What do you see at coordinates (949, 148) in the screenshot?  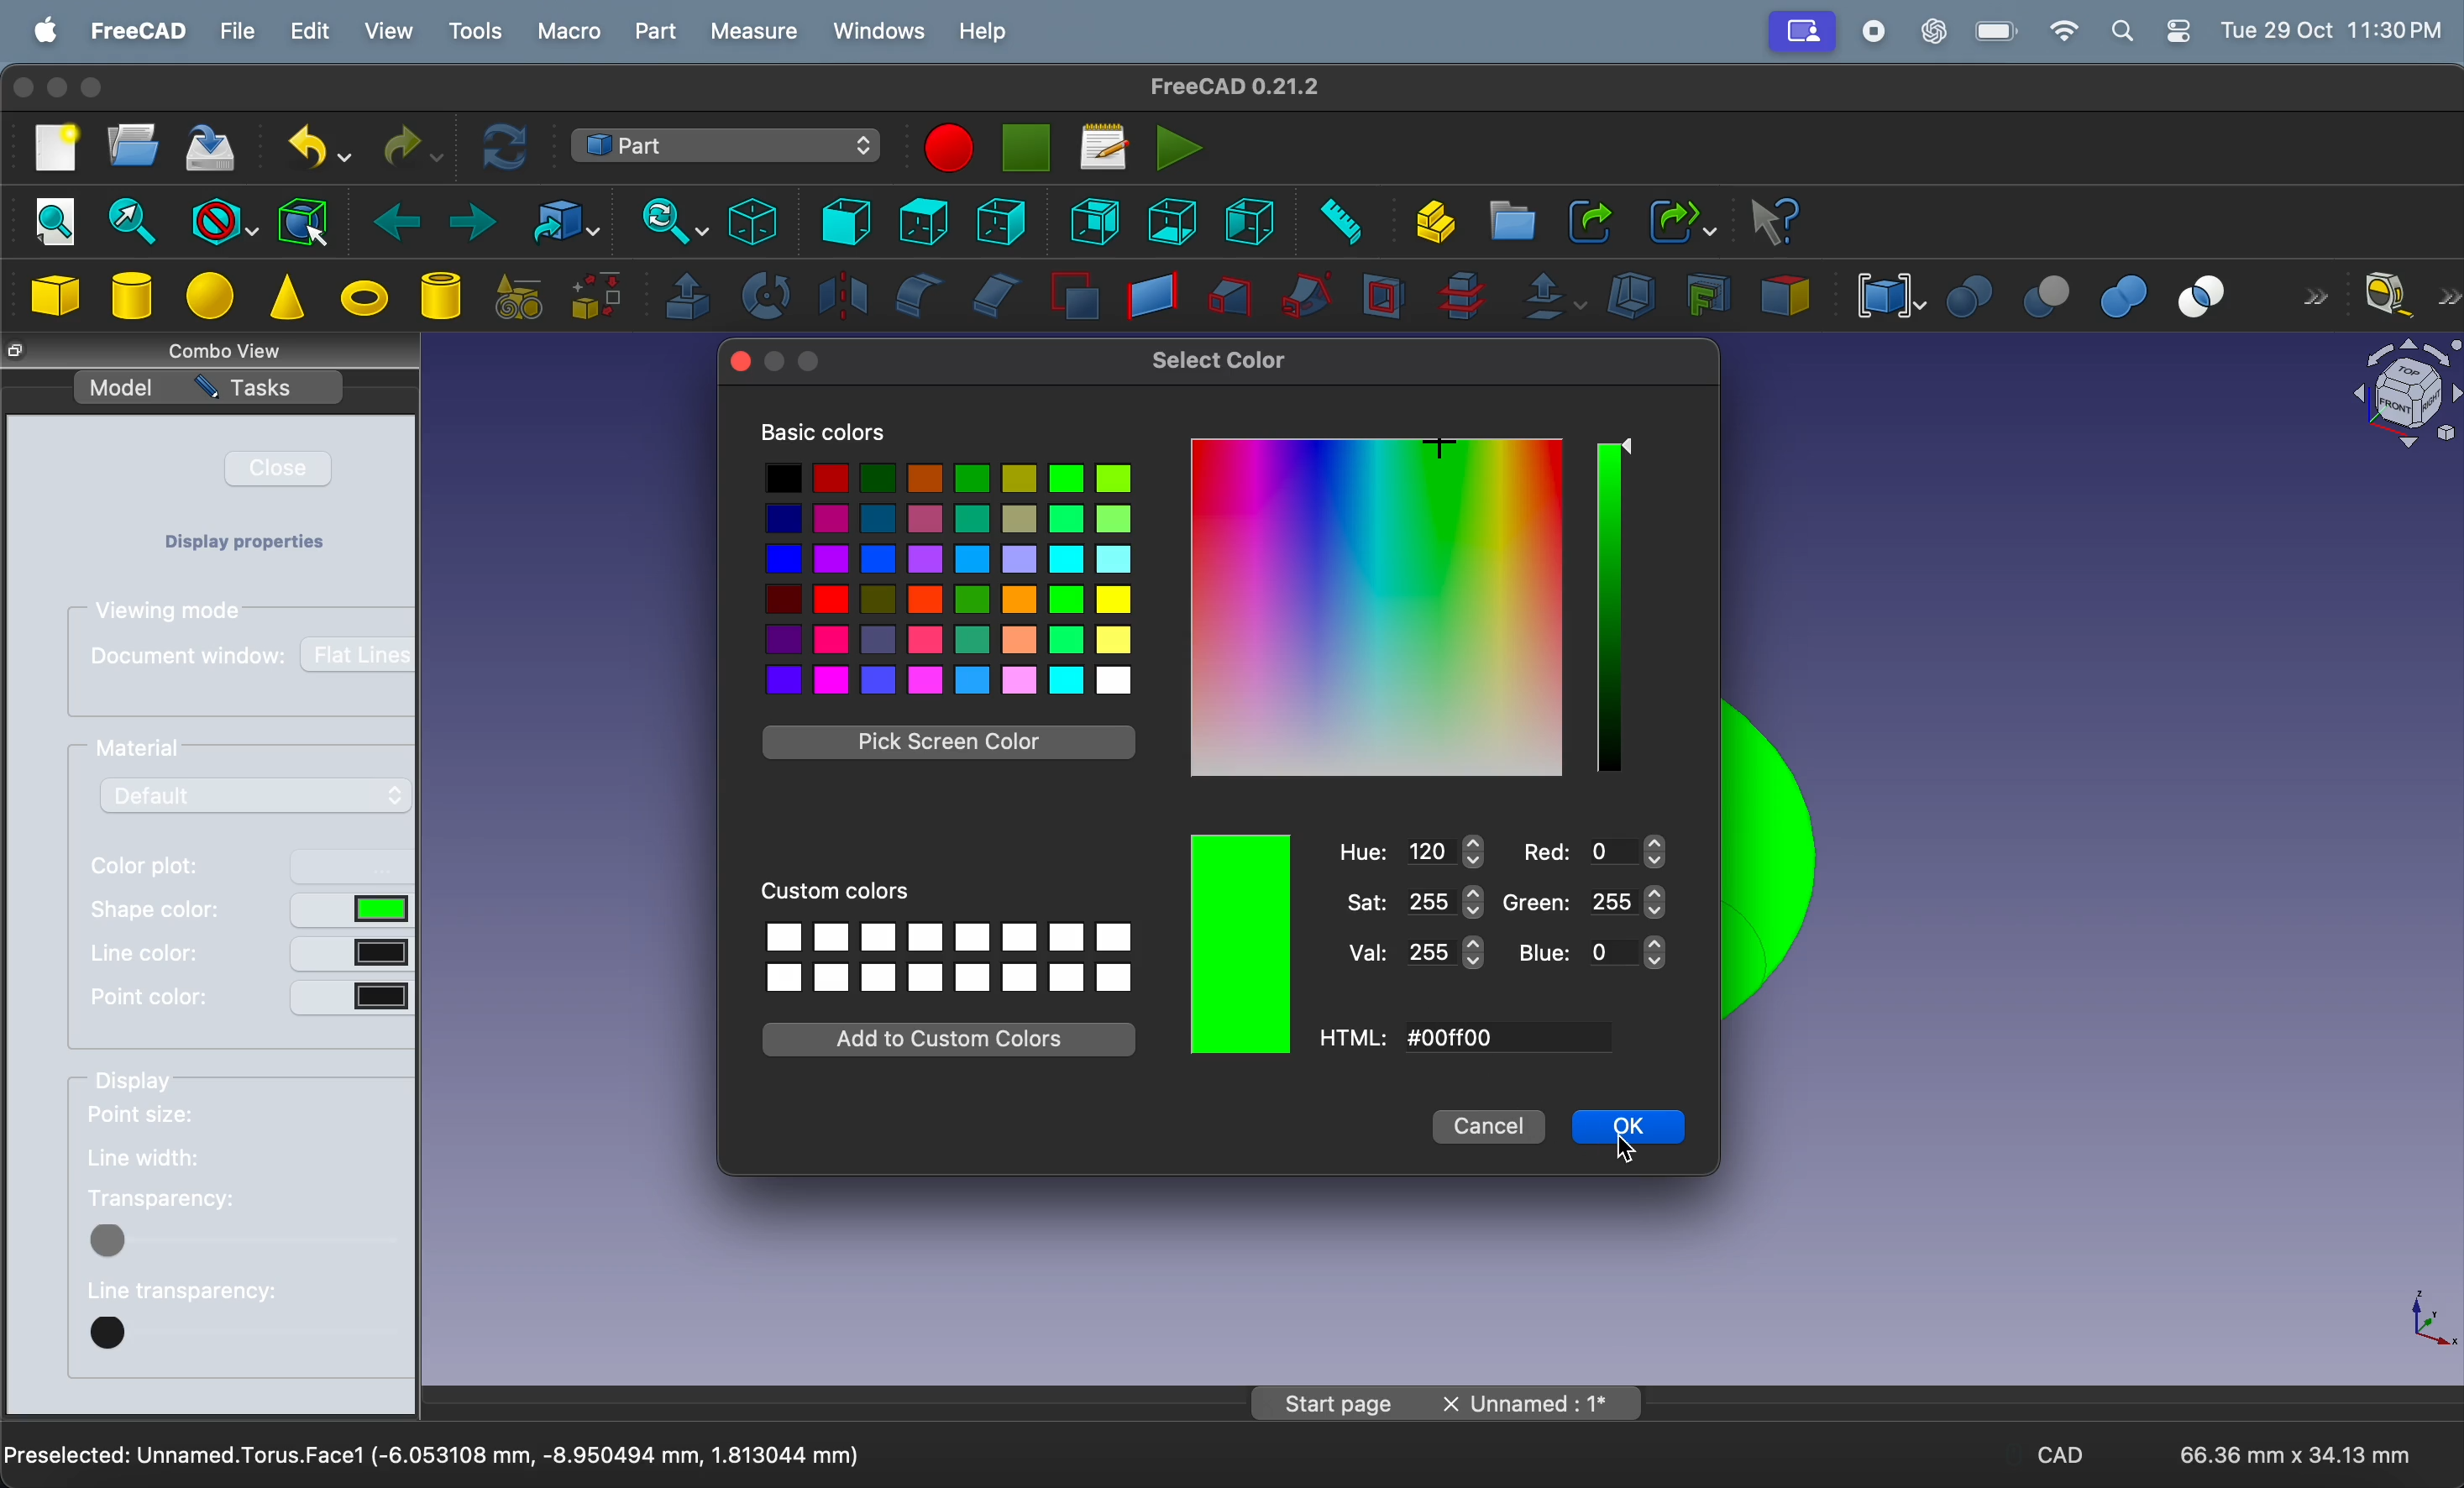 I see `marco recording` at bounding box center [949, 148].